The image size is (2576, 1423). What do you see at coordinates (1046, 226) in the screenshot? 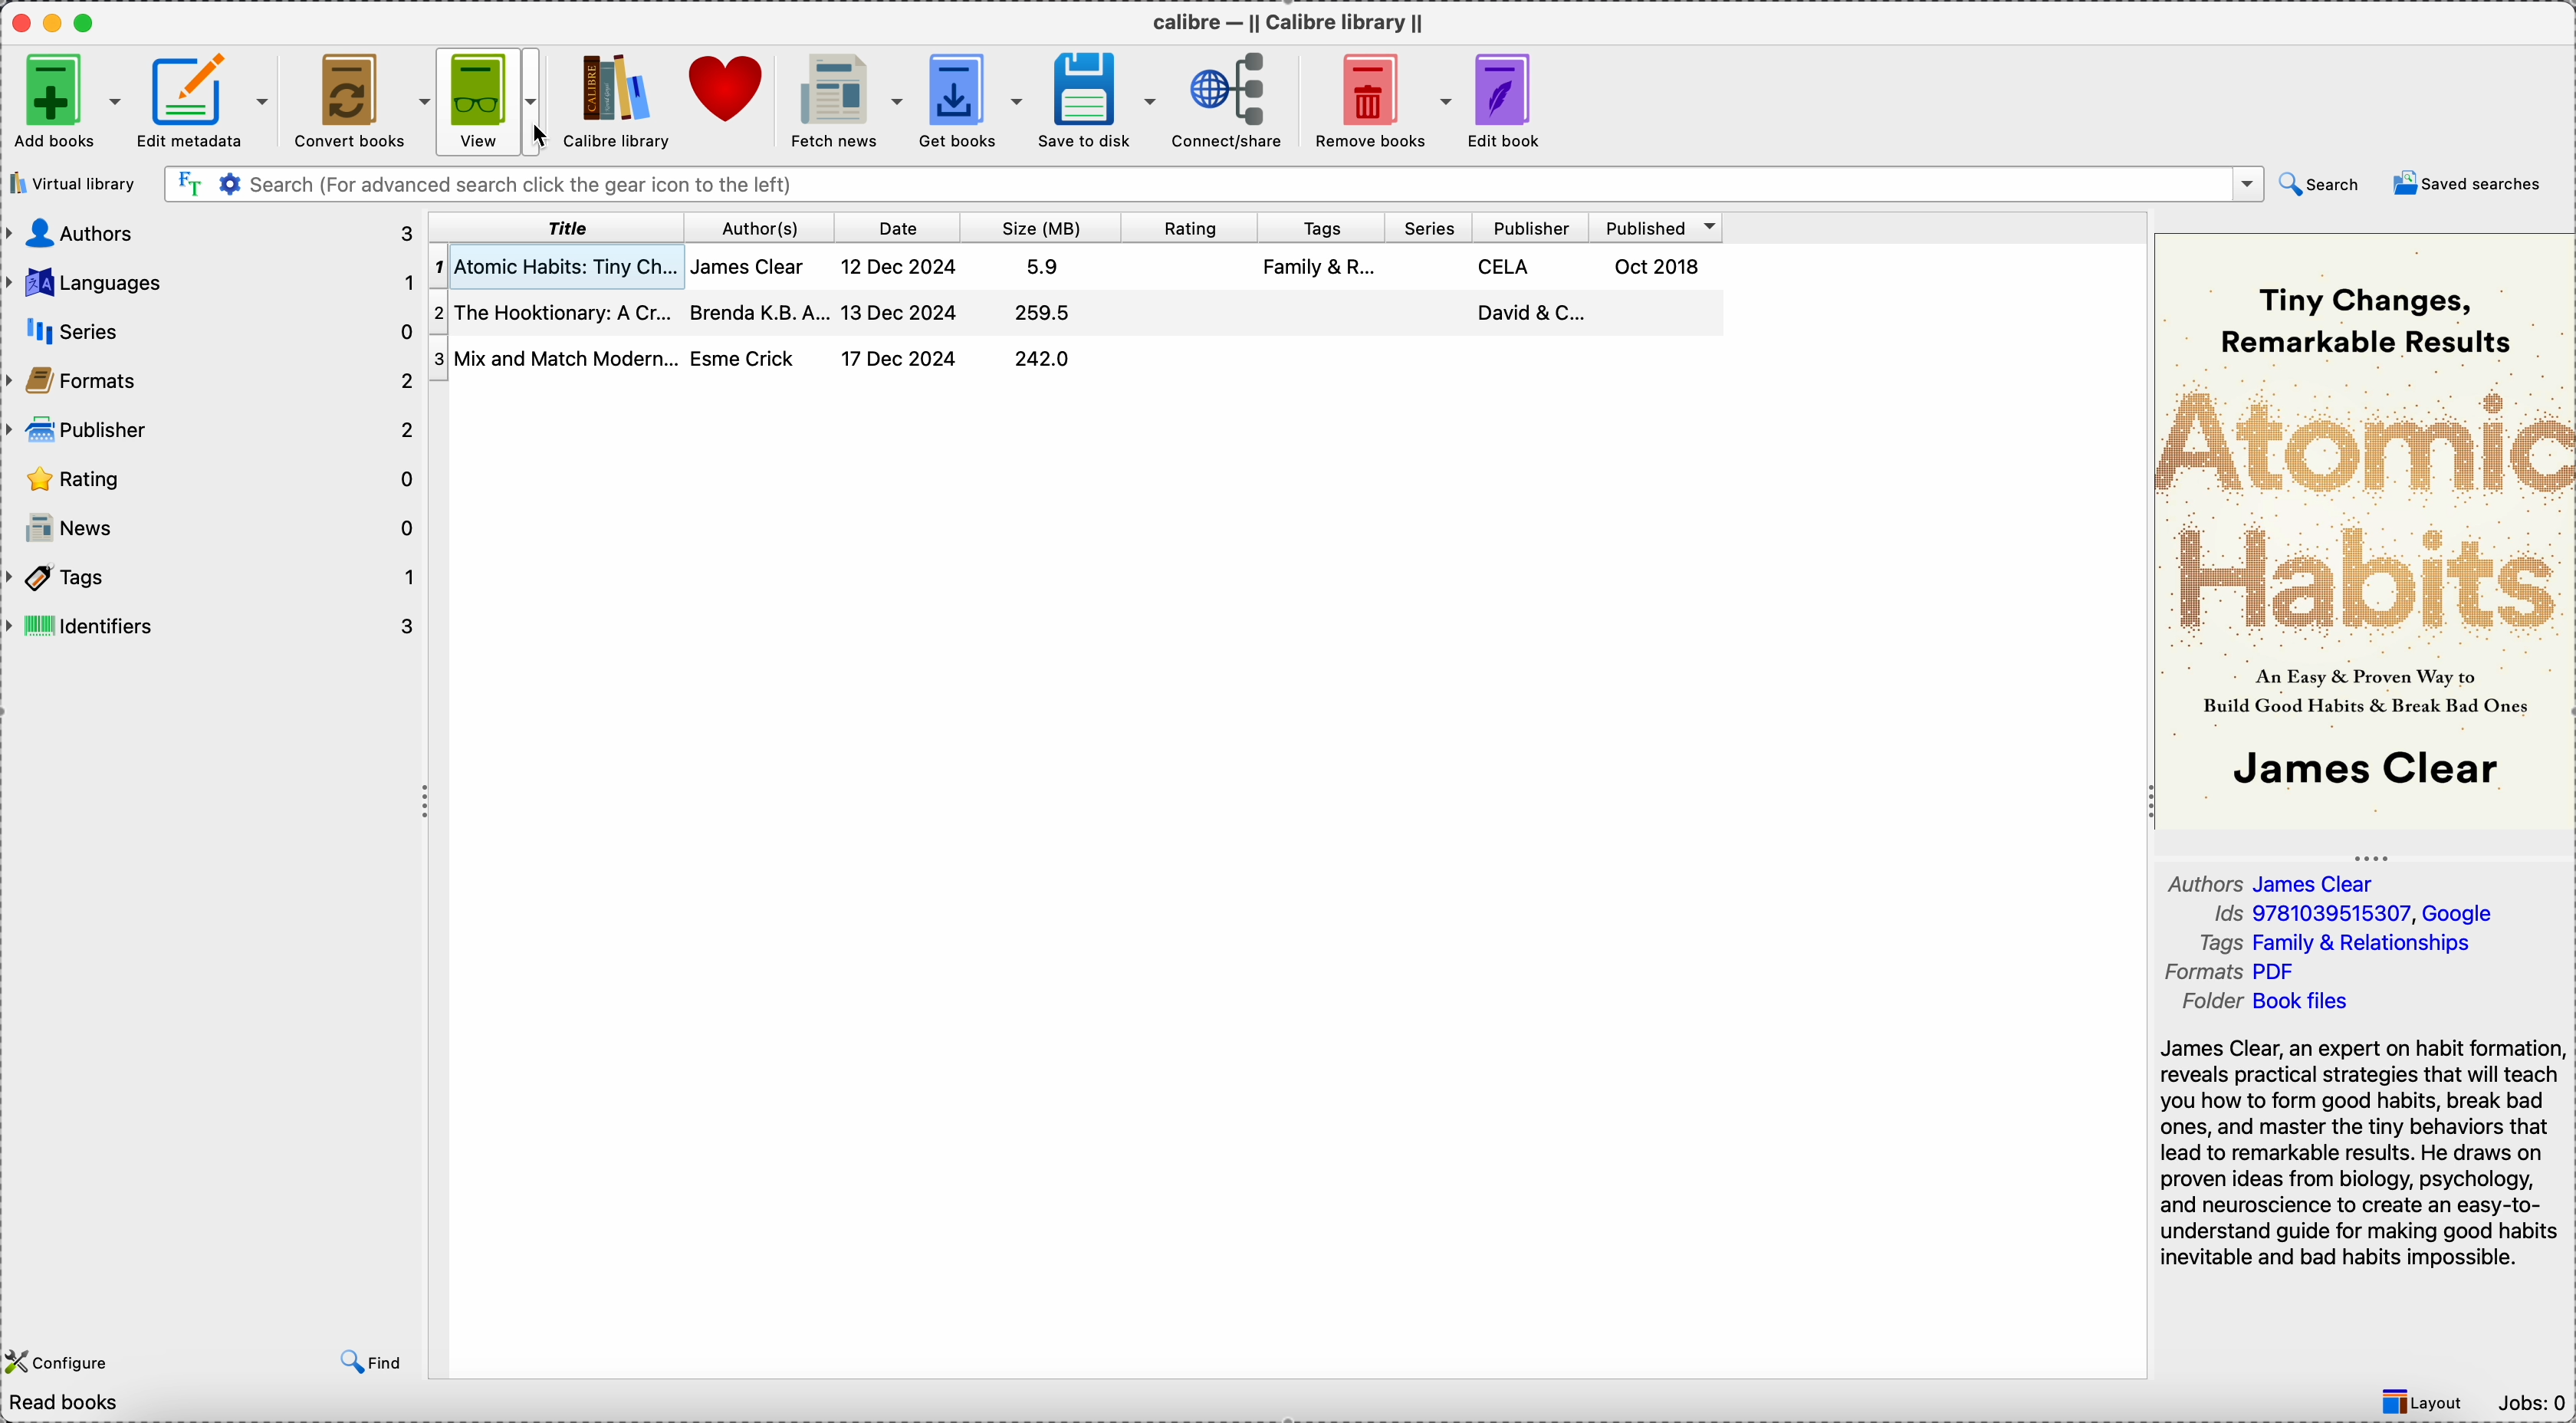
I see `size` at bounding box center [1046, 226].